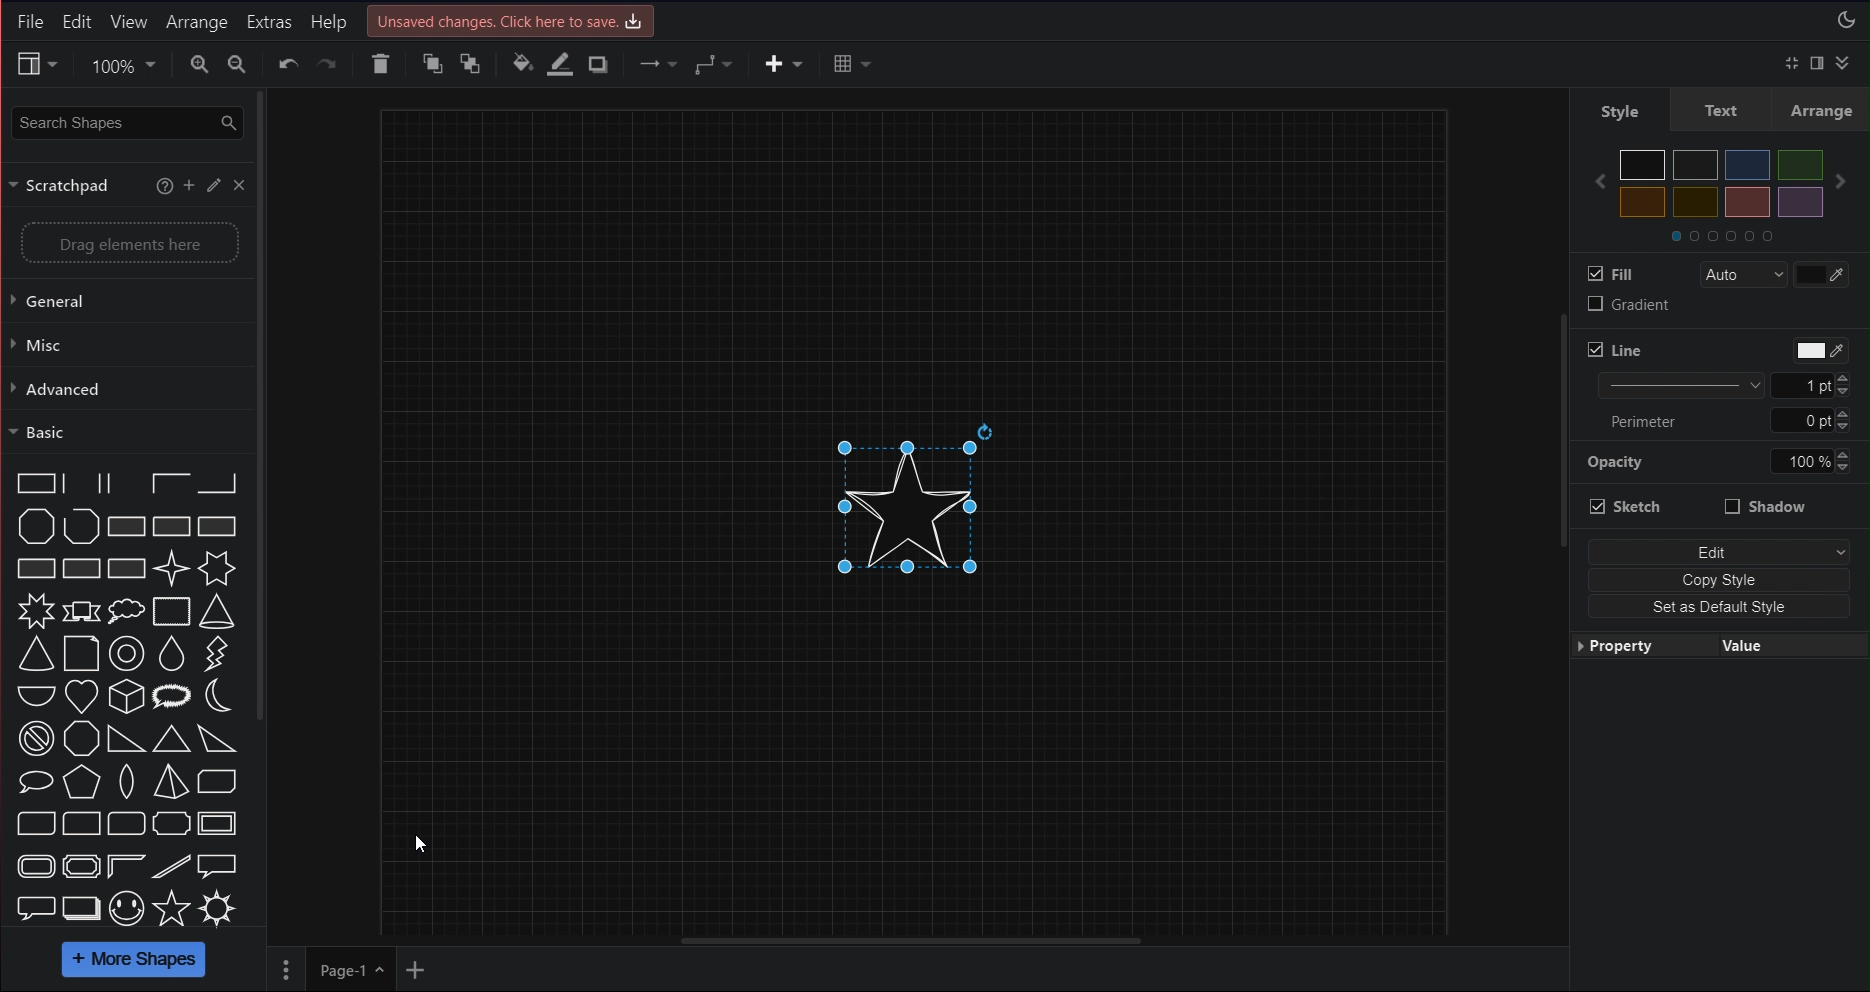 Image resolution: width=1870 pixels, height=992 pixels. Describe the element at coordinates (1629, 304) in the screenshot. I see `Gradient` at that location.